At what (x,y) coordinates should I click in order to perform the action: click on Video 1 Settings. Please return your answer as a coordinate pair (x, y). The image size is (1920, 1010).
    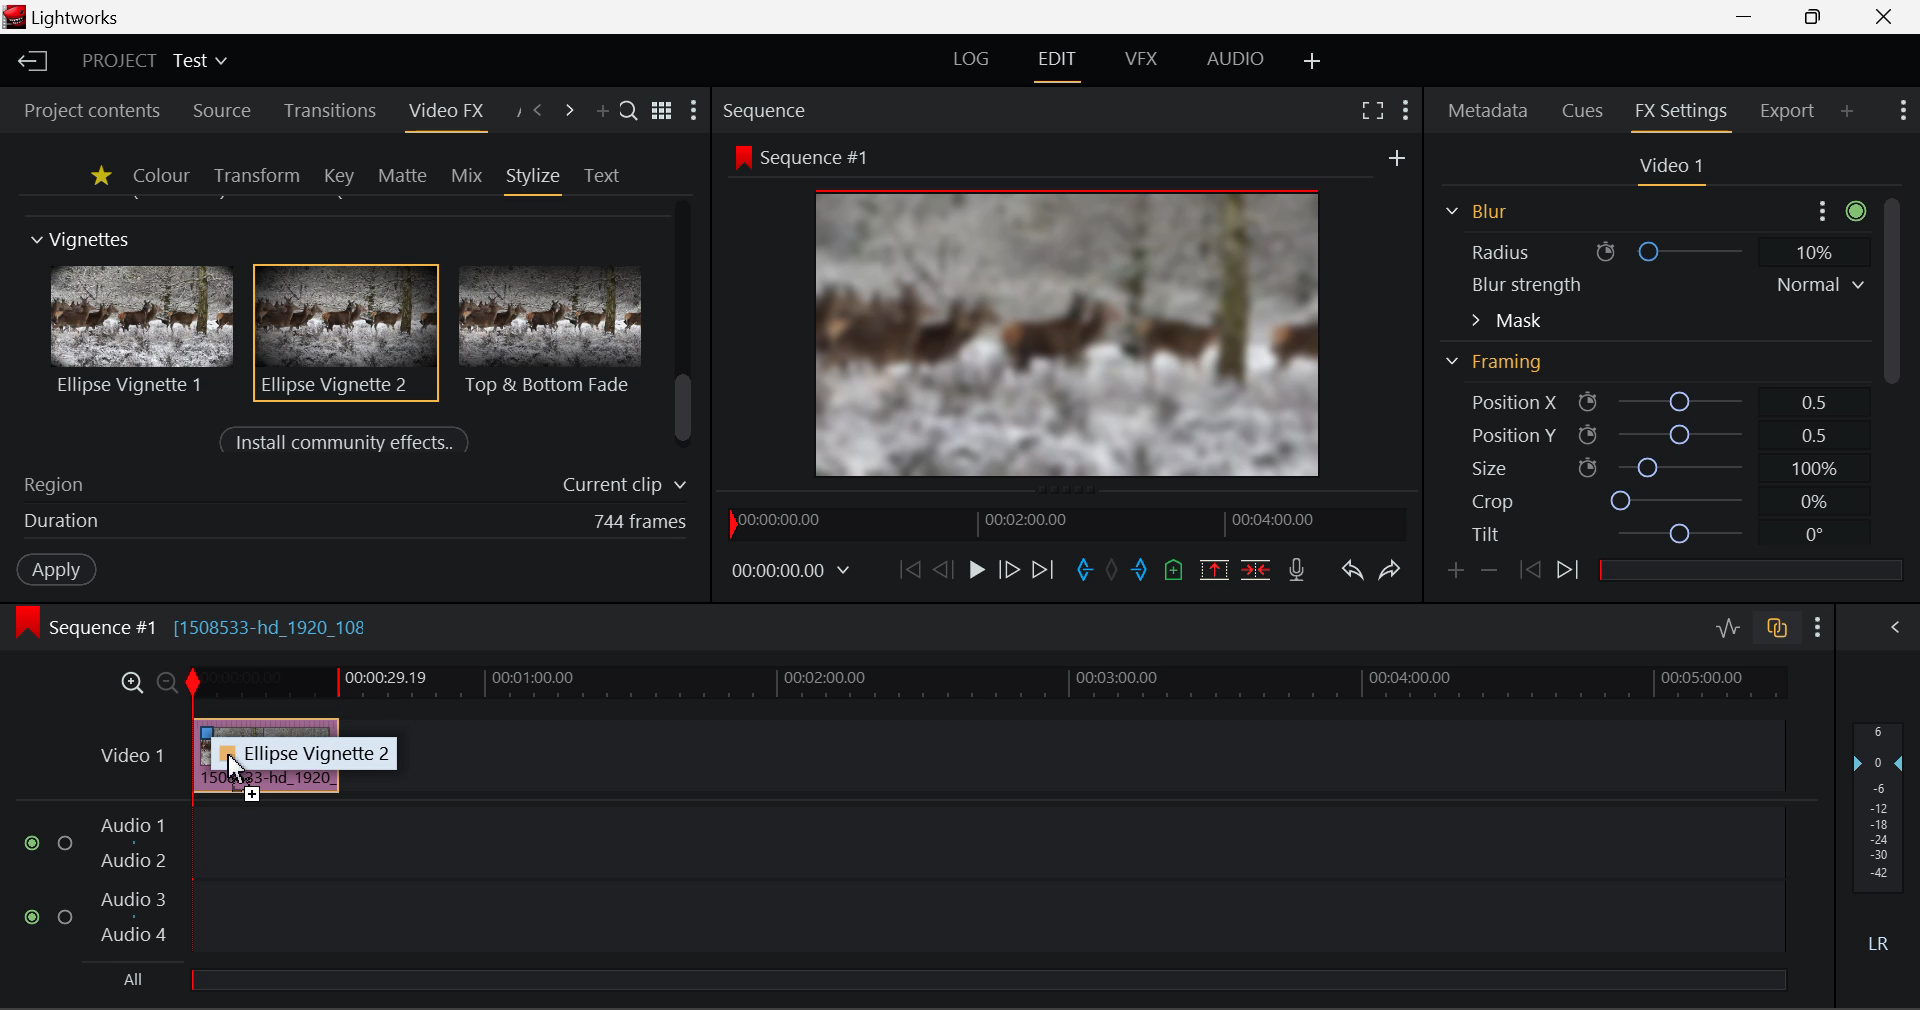
    Looking at the image, I should click on (1672, 168).